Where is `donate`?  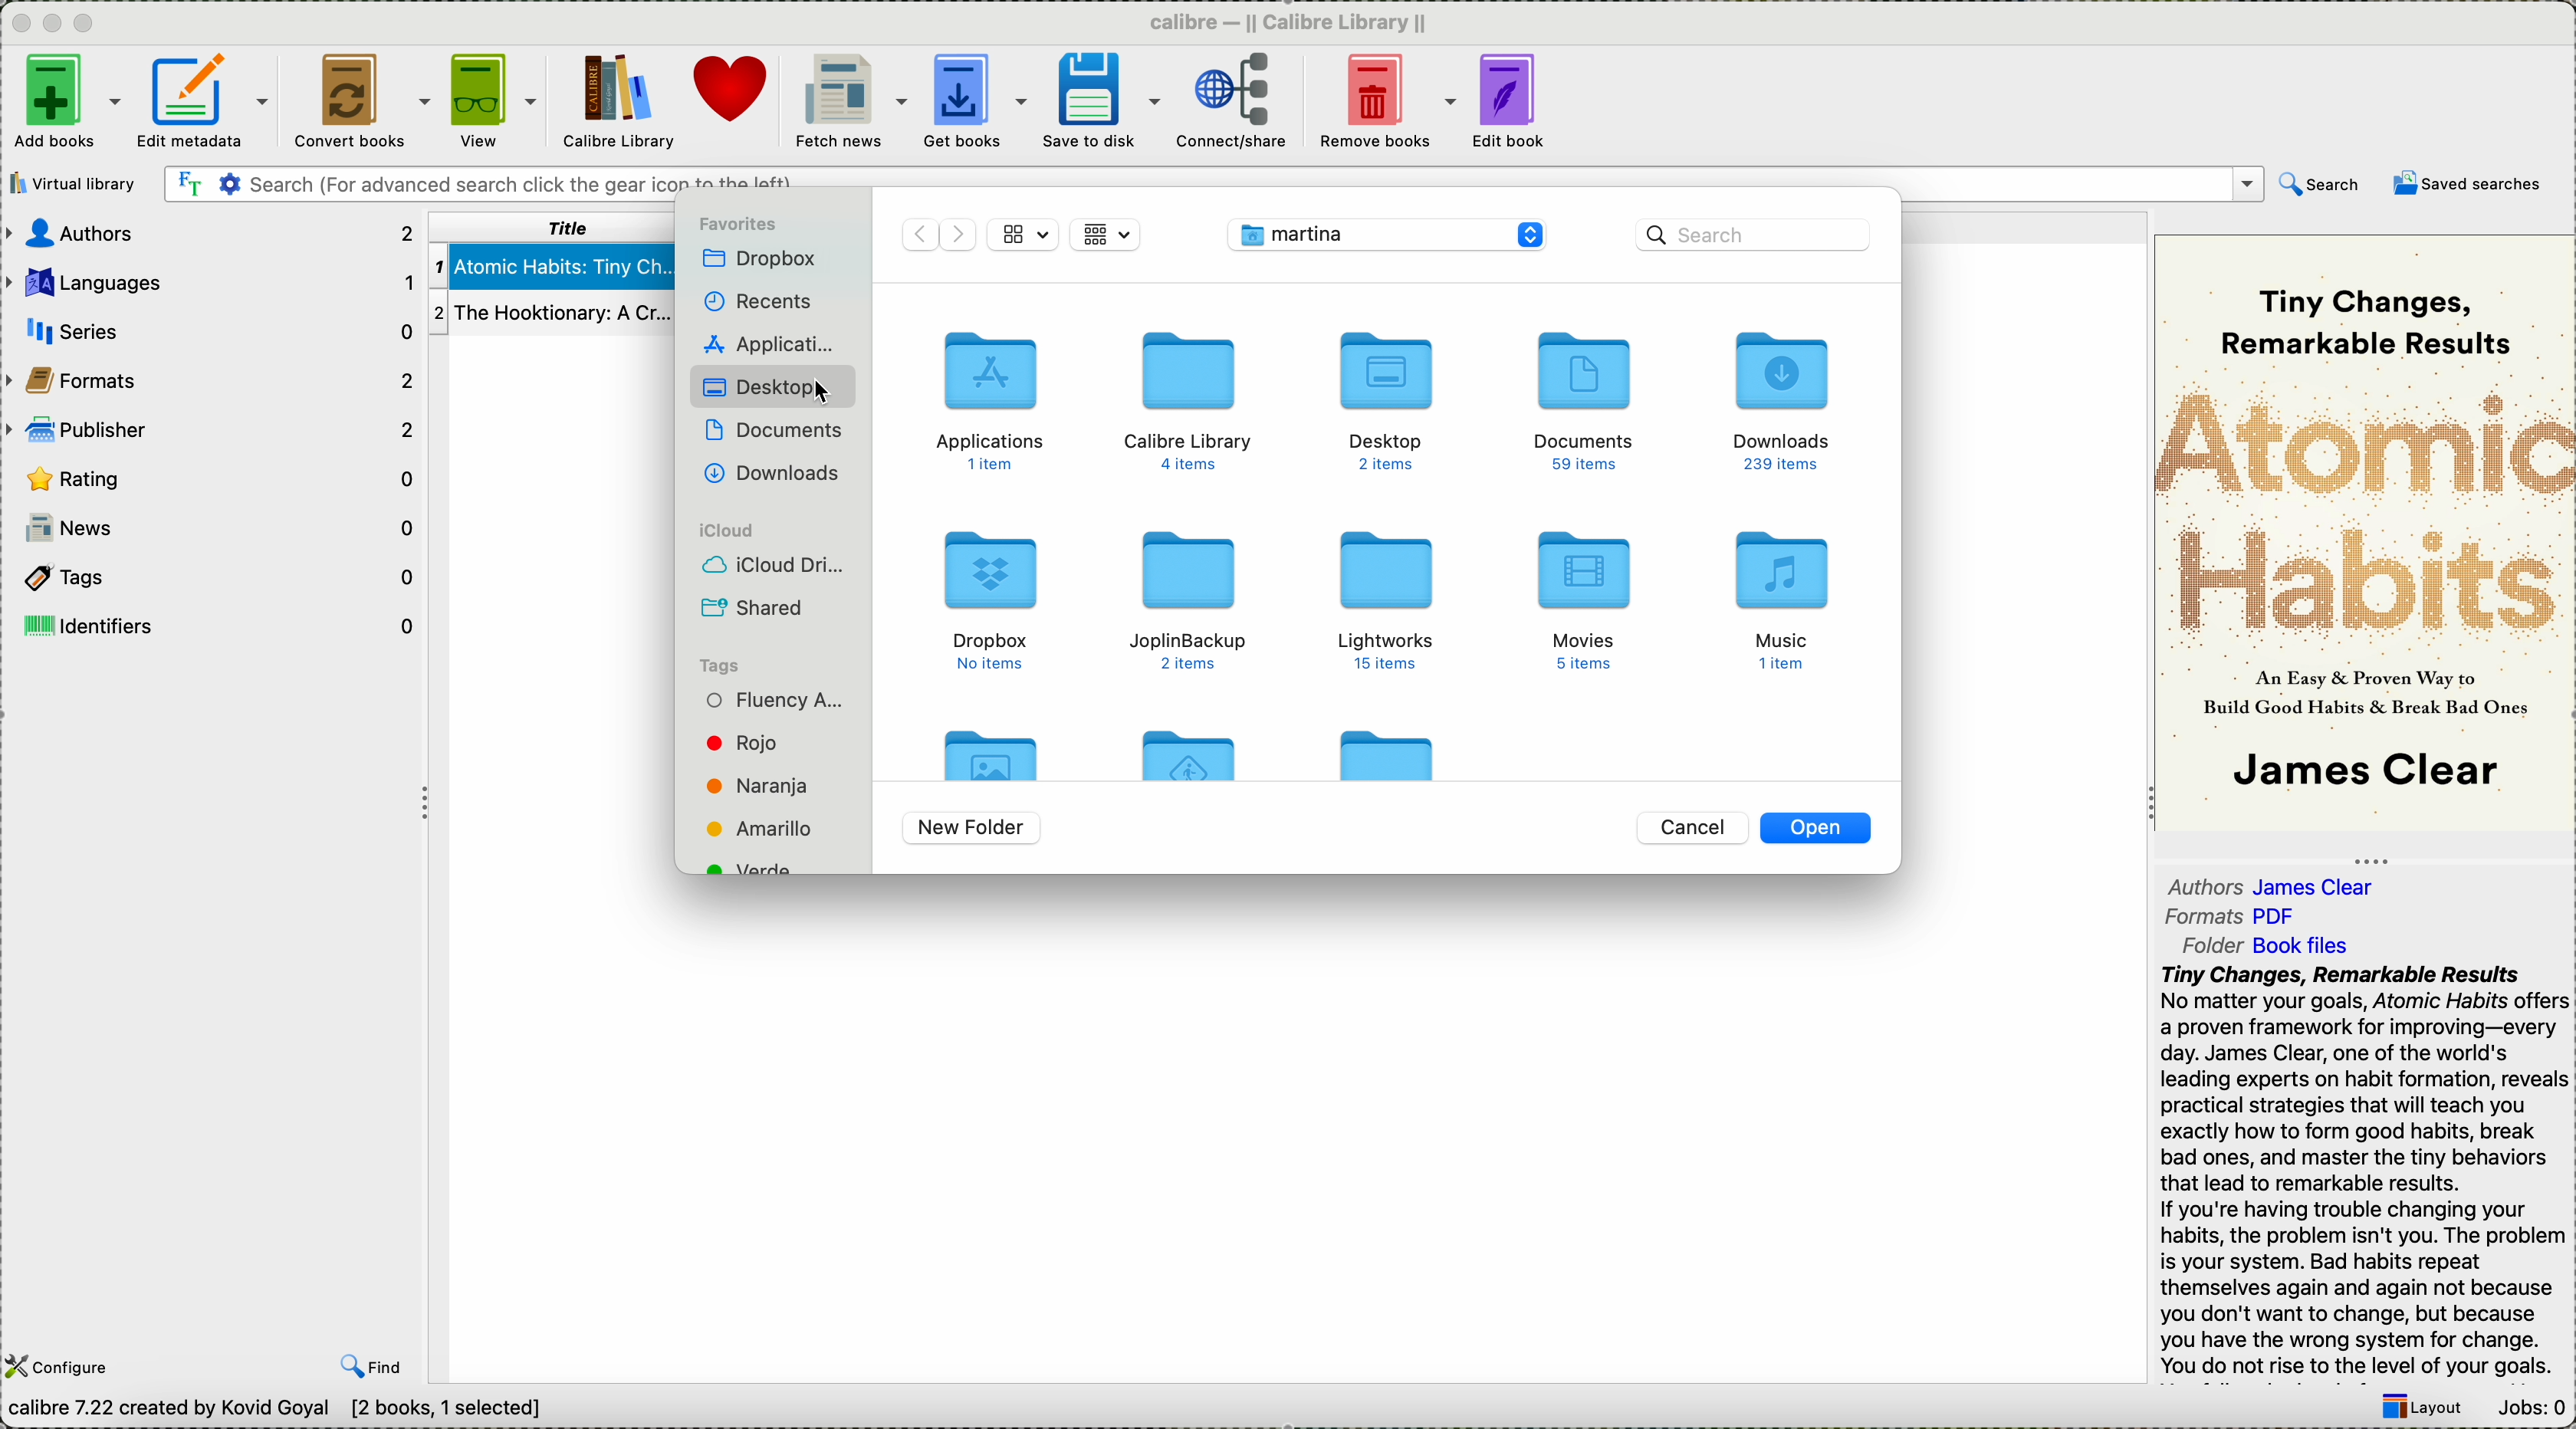
donate is located at coordinates (736, 94).